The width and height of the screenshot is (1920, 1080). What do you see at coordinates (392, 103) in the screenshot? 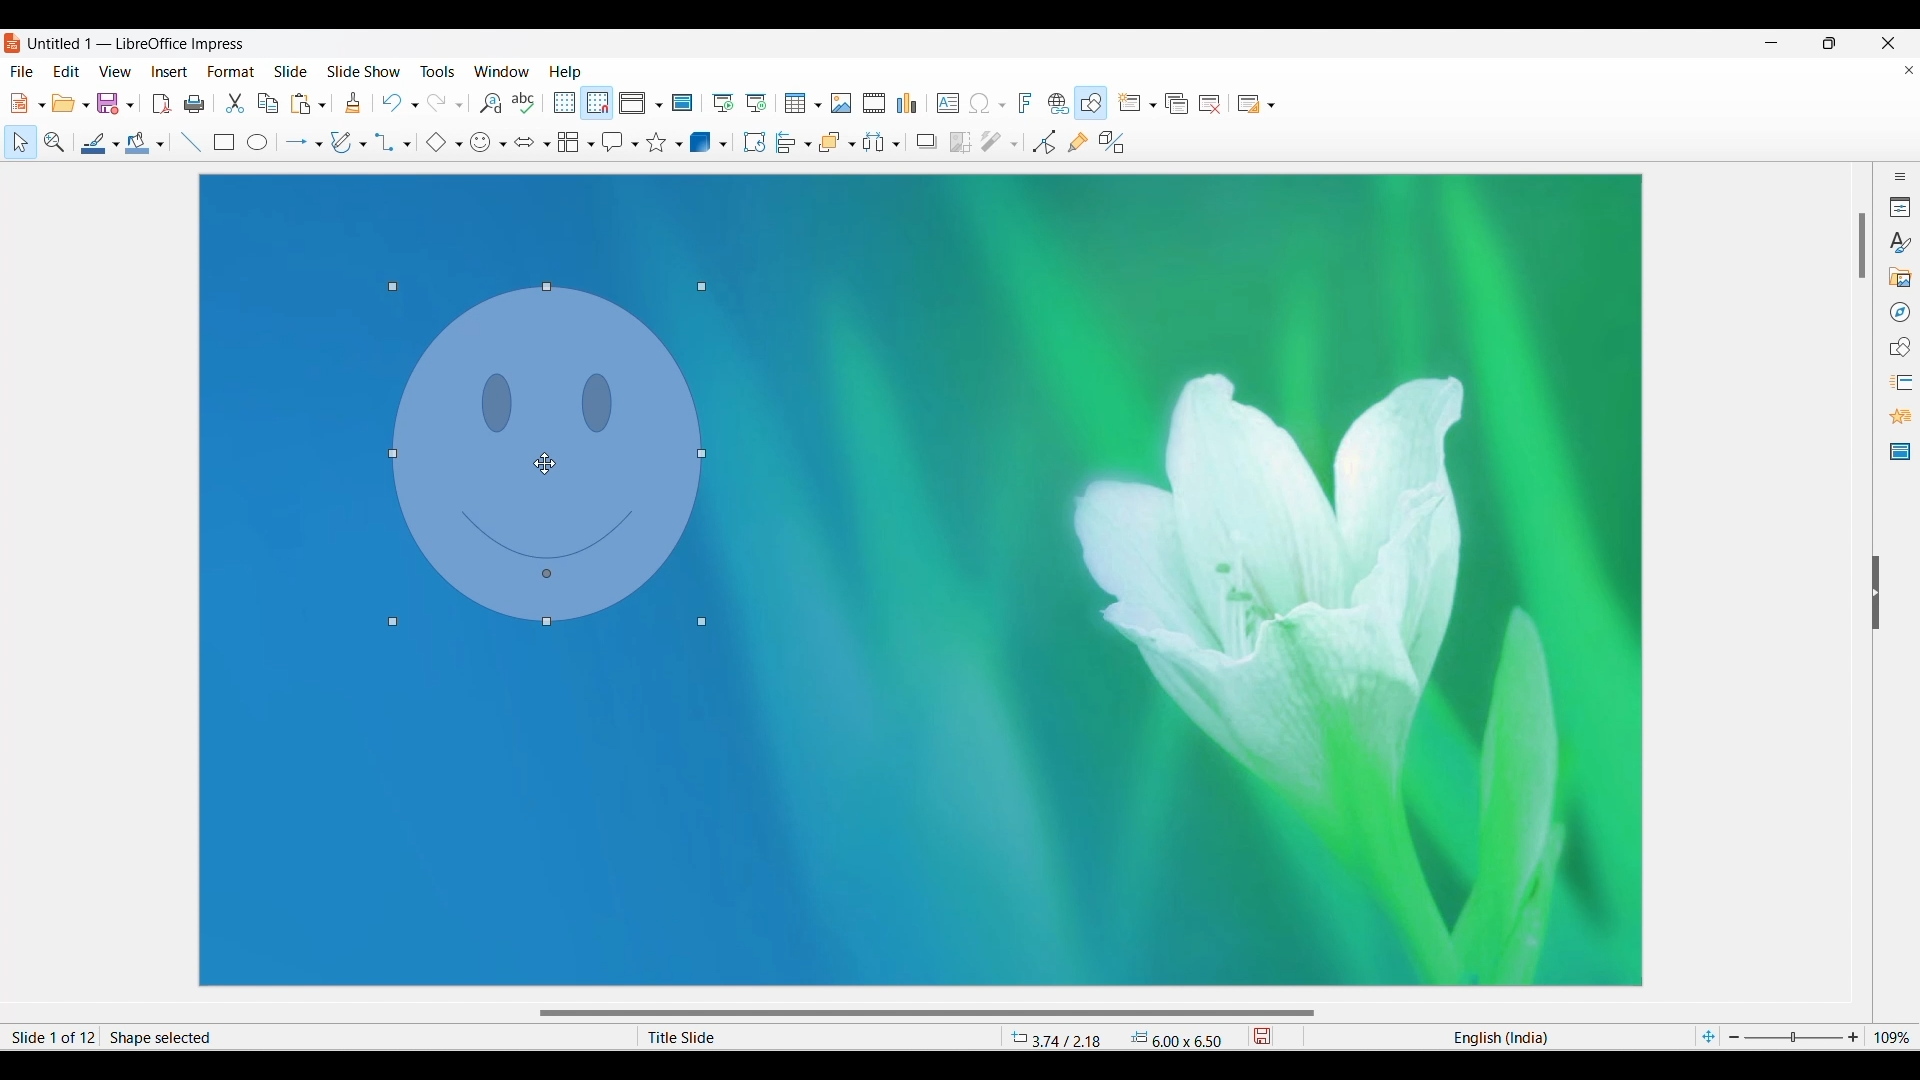
I see `Undo` at bounding box center [392, 103].